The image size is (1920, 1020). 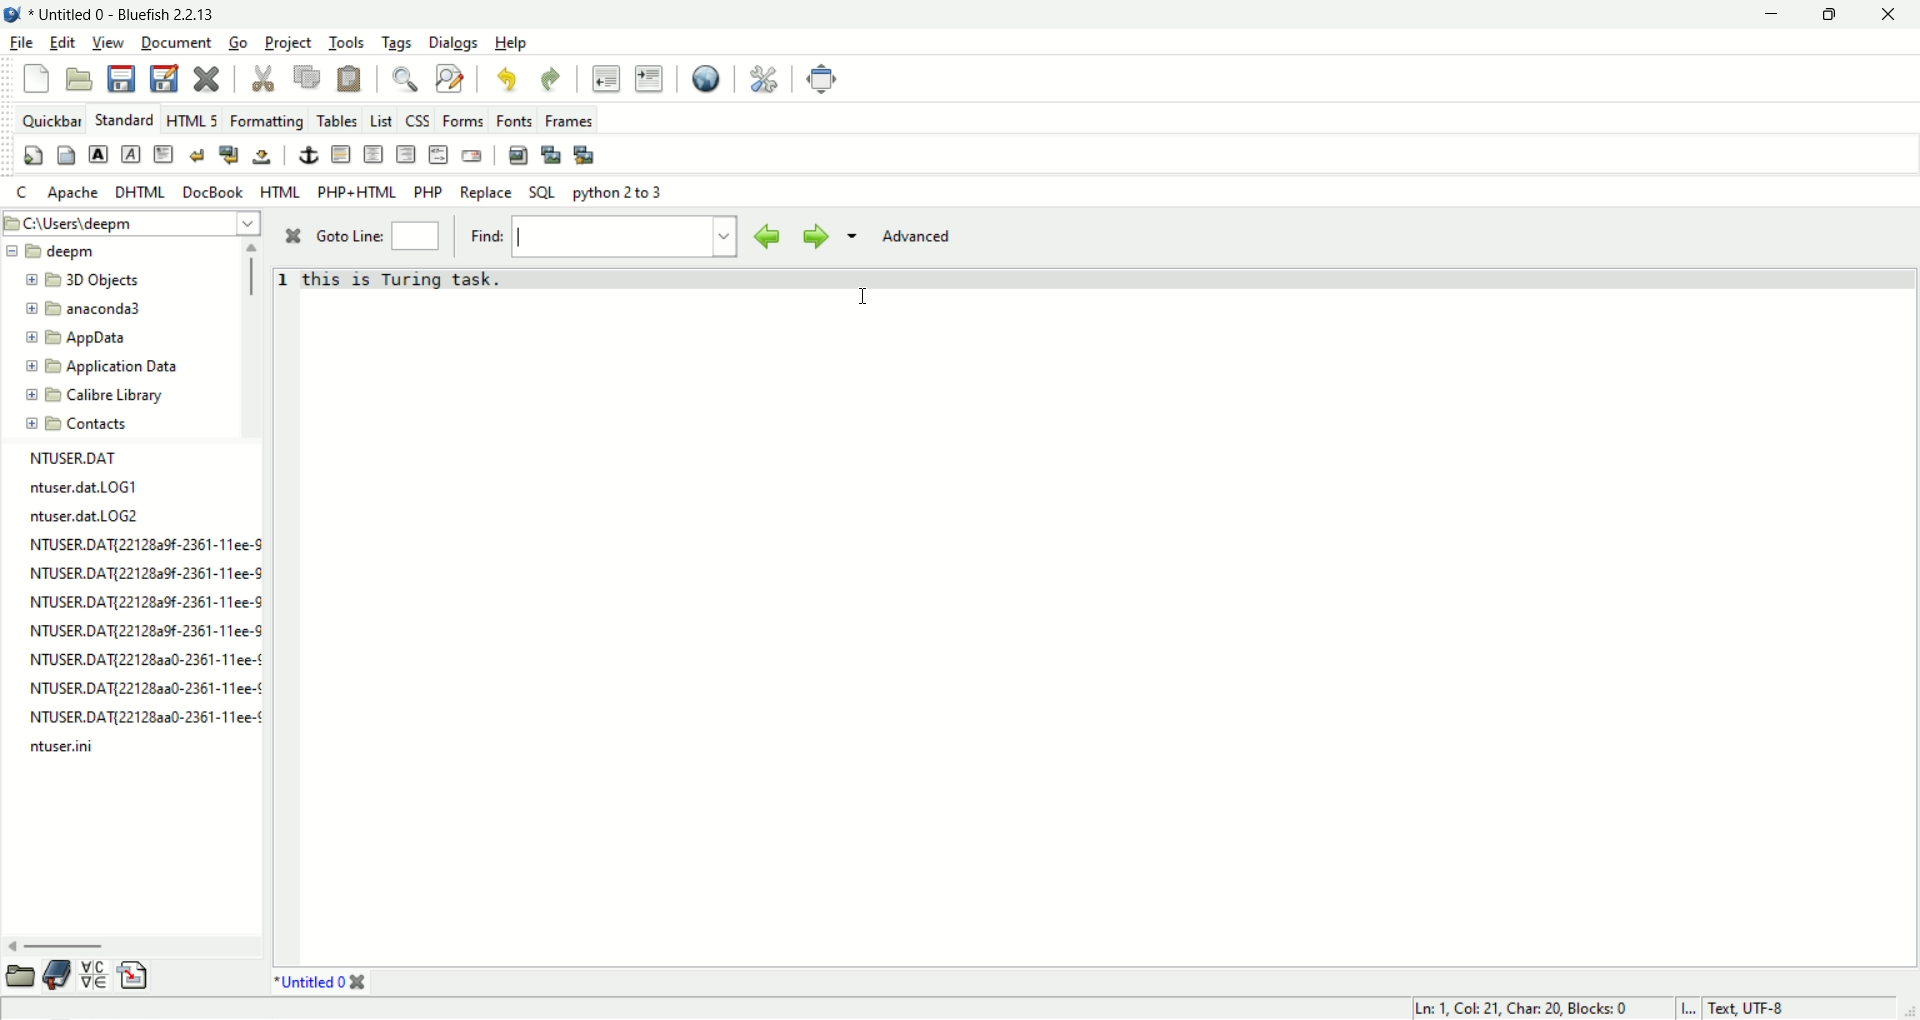 What do you see at coordinates (415, 237) in the screenshot?
I see `goto line number` at bounding box center [415, 237].